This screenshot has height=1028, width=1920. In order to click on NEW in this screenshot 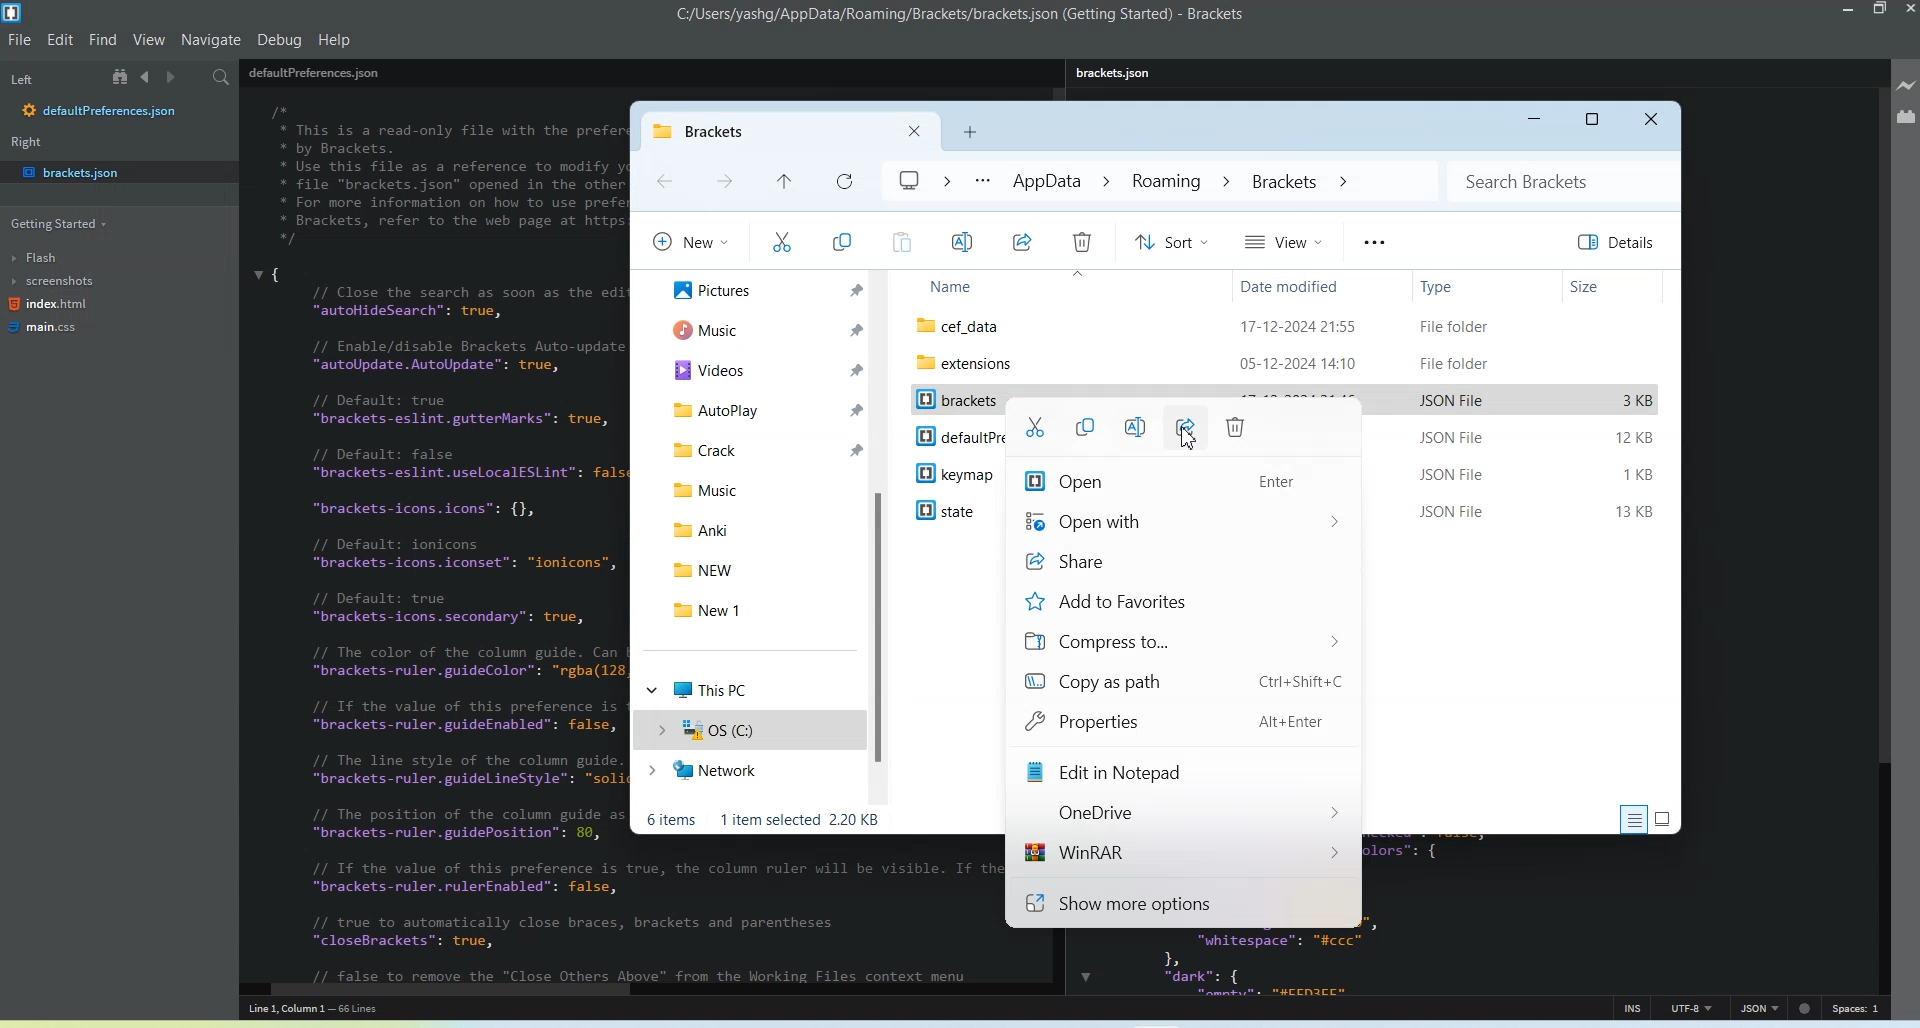, I will do `click(761, 567)`.